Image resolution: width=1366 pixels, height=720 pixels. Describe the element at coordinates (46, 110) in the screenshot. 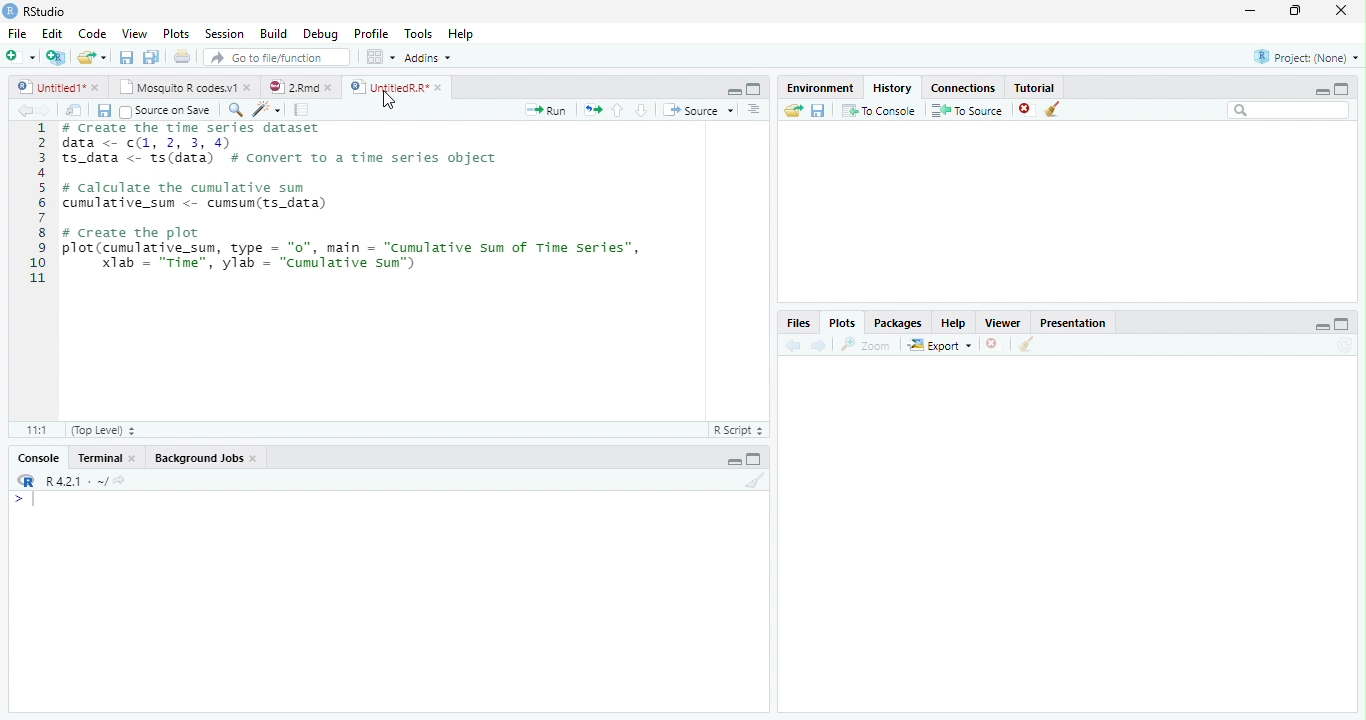

I see `Next` at that location.